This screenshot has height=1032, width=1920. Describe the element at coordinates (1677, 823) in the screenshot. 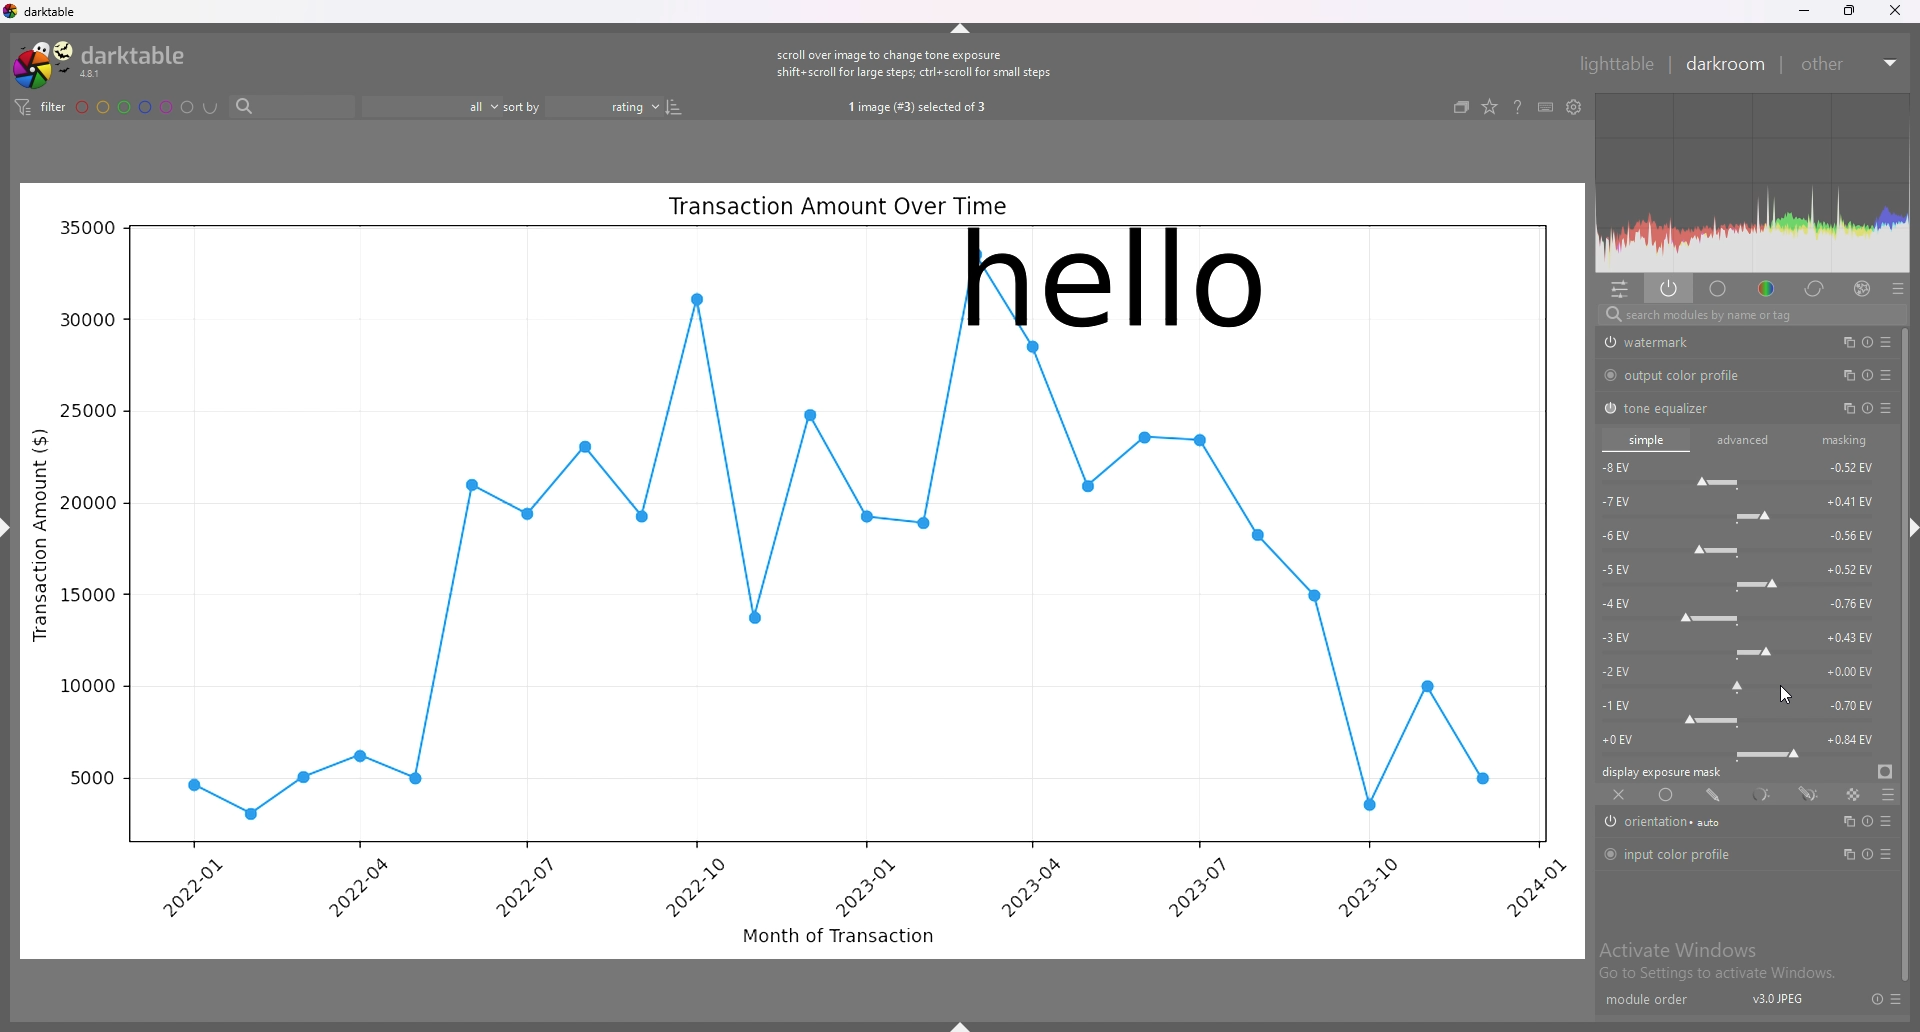

I see `orientation` at that location.